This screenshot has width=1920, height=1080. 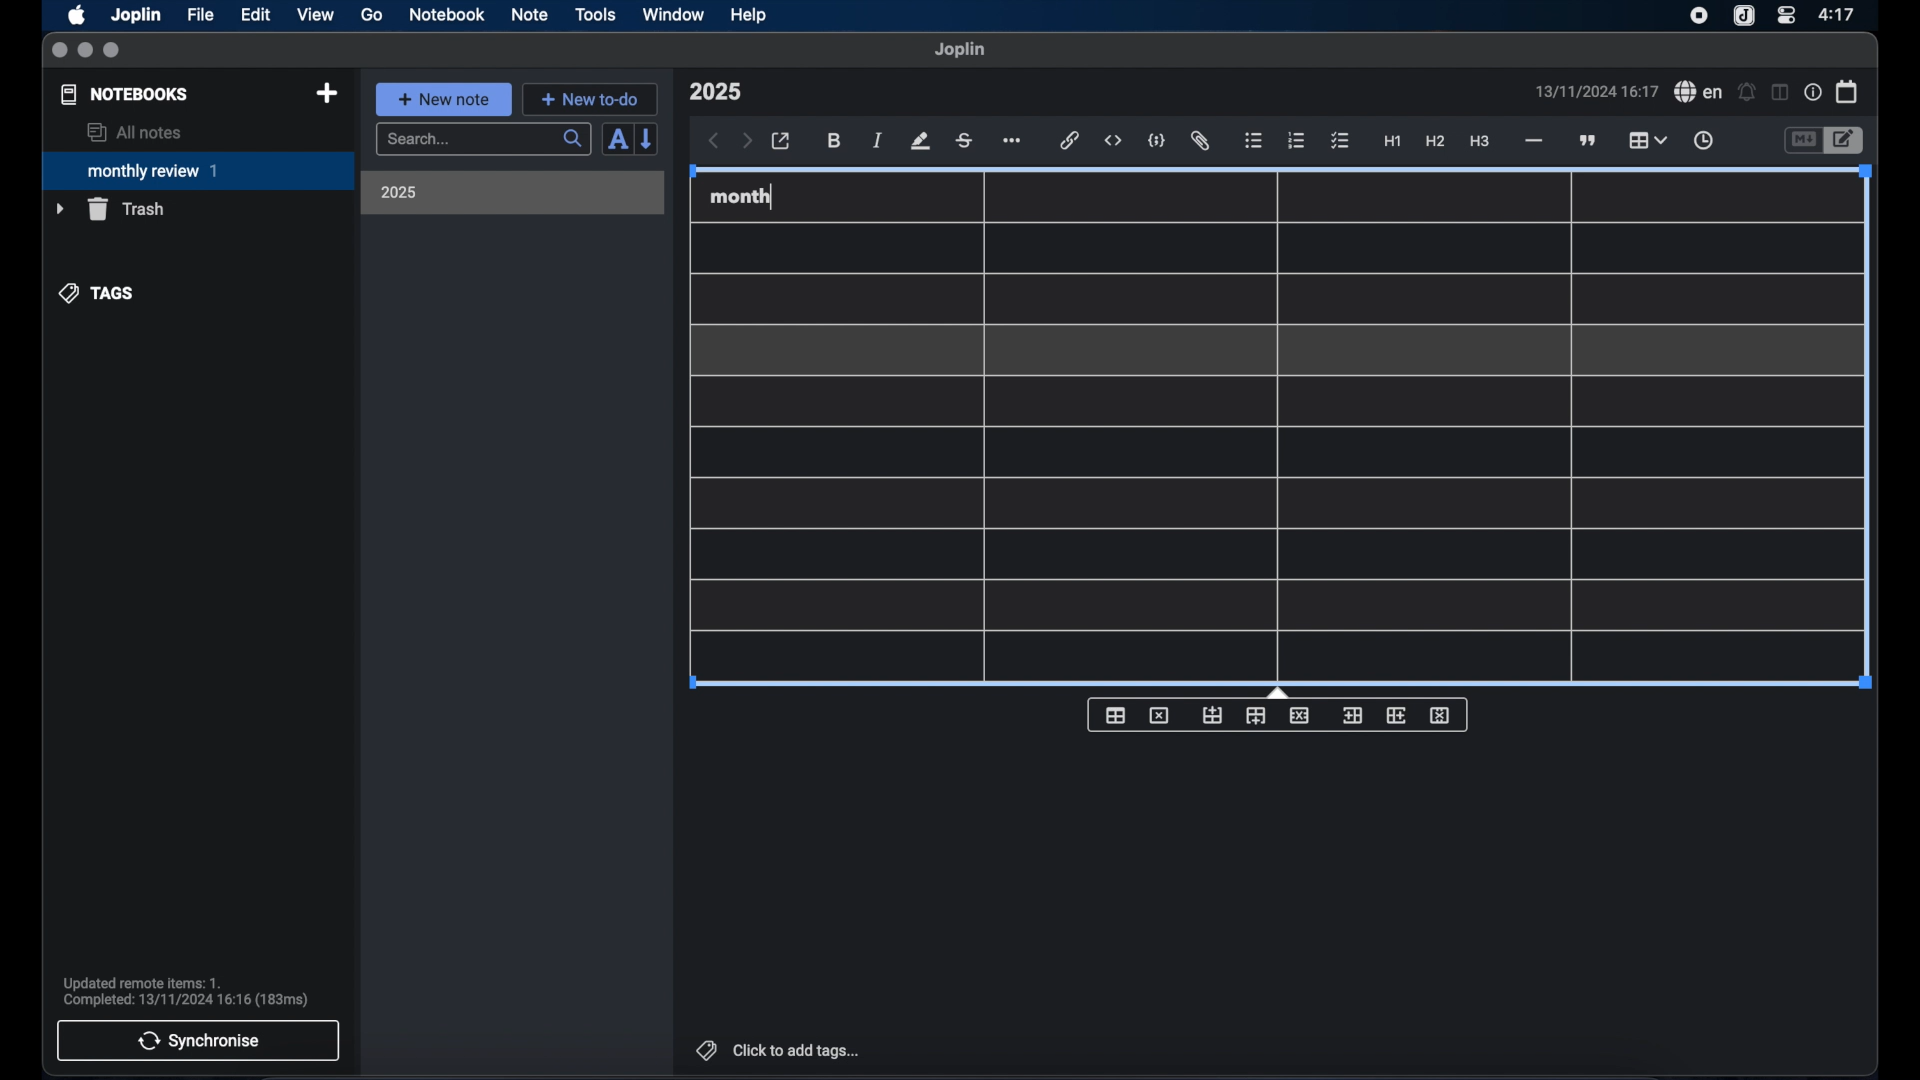 What do you see at coordinates (530, 14) in the screenshot?
I see `note` at bounding box center [530, 14].